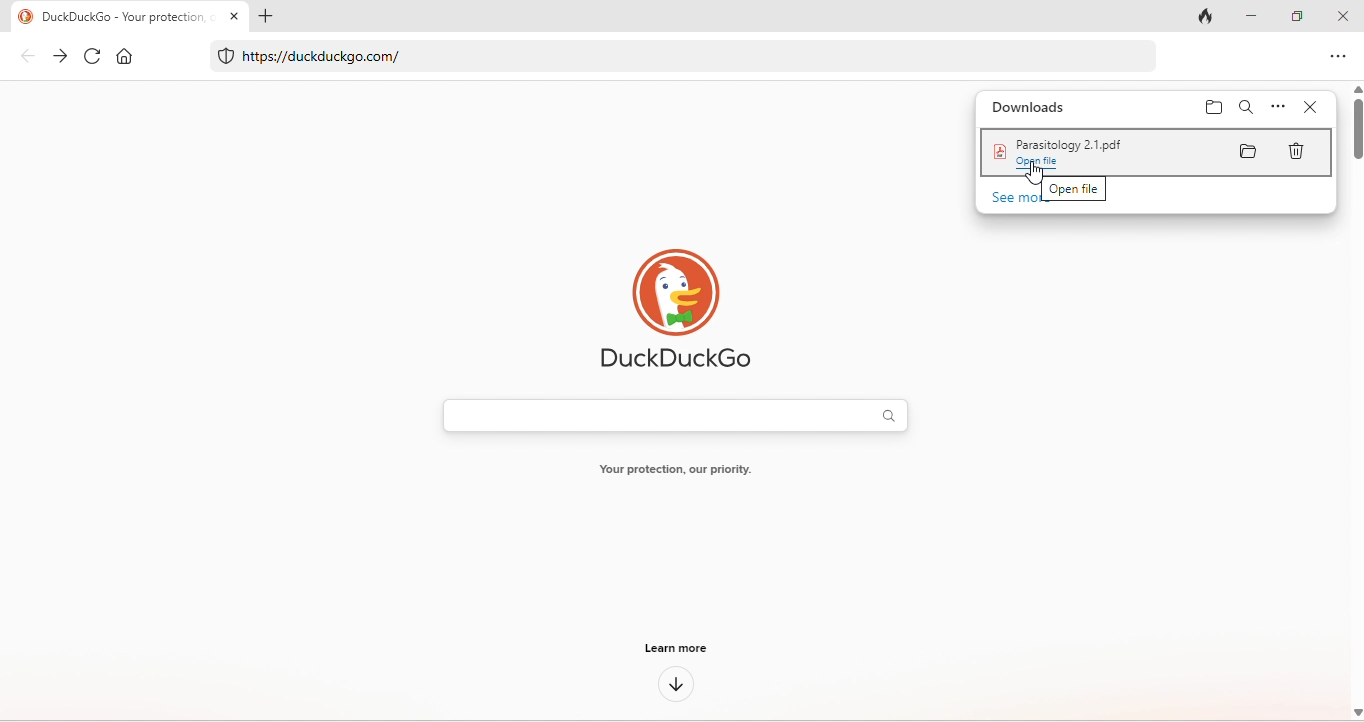 This screenshot has height=722, width=1364. Describe the element at coordinates (1207, 17) in the screenshot. I see `track tab` at that location.